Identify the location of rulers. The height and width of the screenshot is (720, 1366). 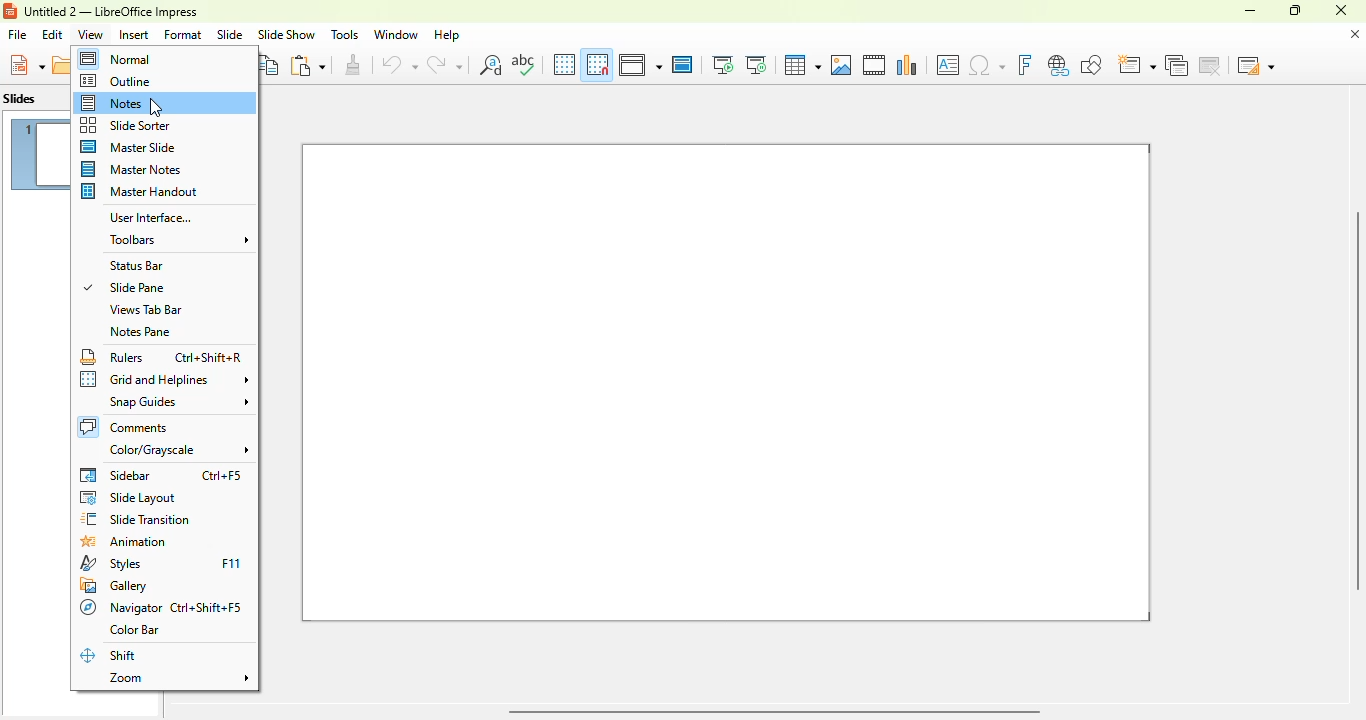
(162, 357).